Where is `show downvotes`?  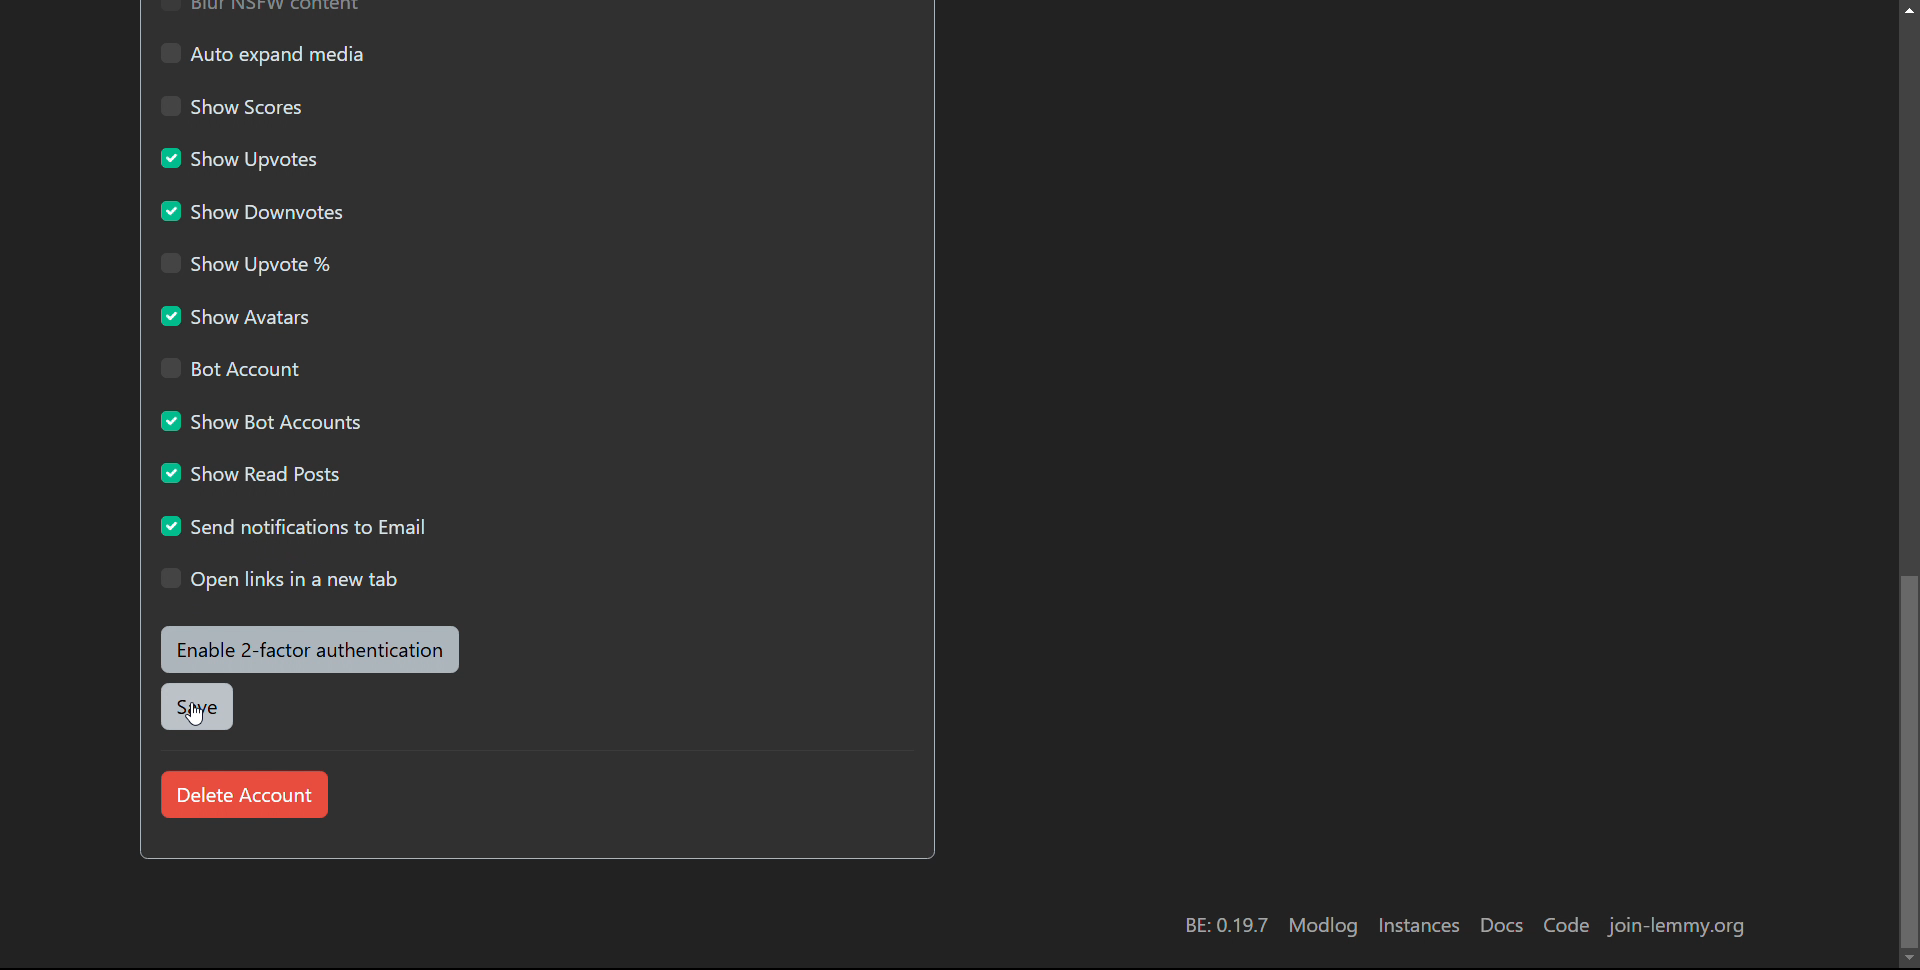 show downvotes is located at coordinates (252, 210).